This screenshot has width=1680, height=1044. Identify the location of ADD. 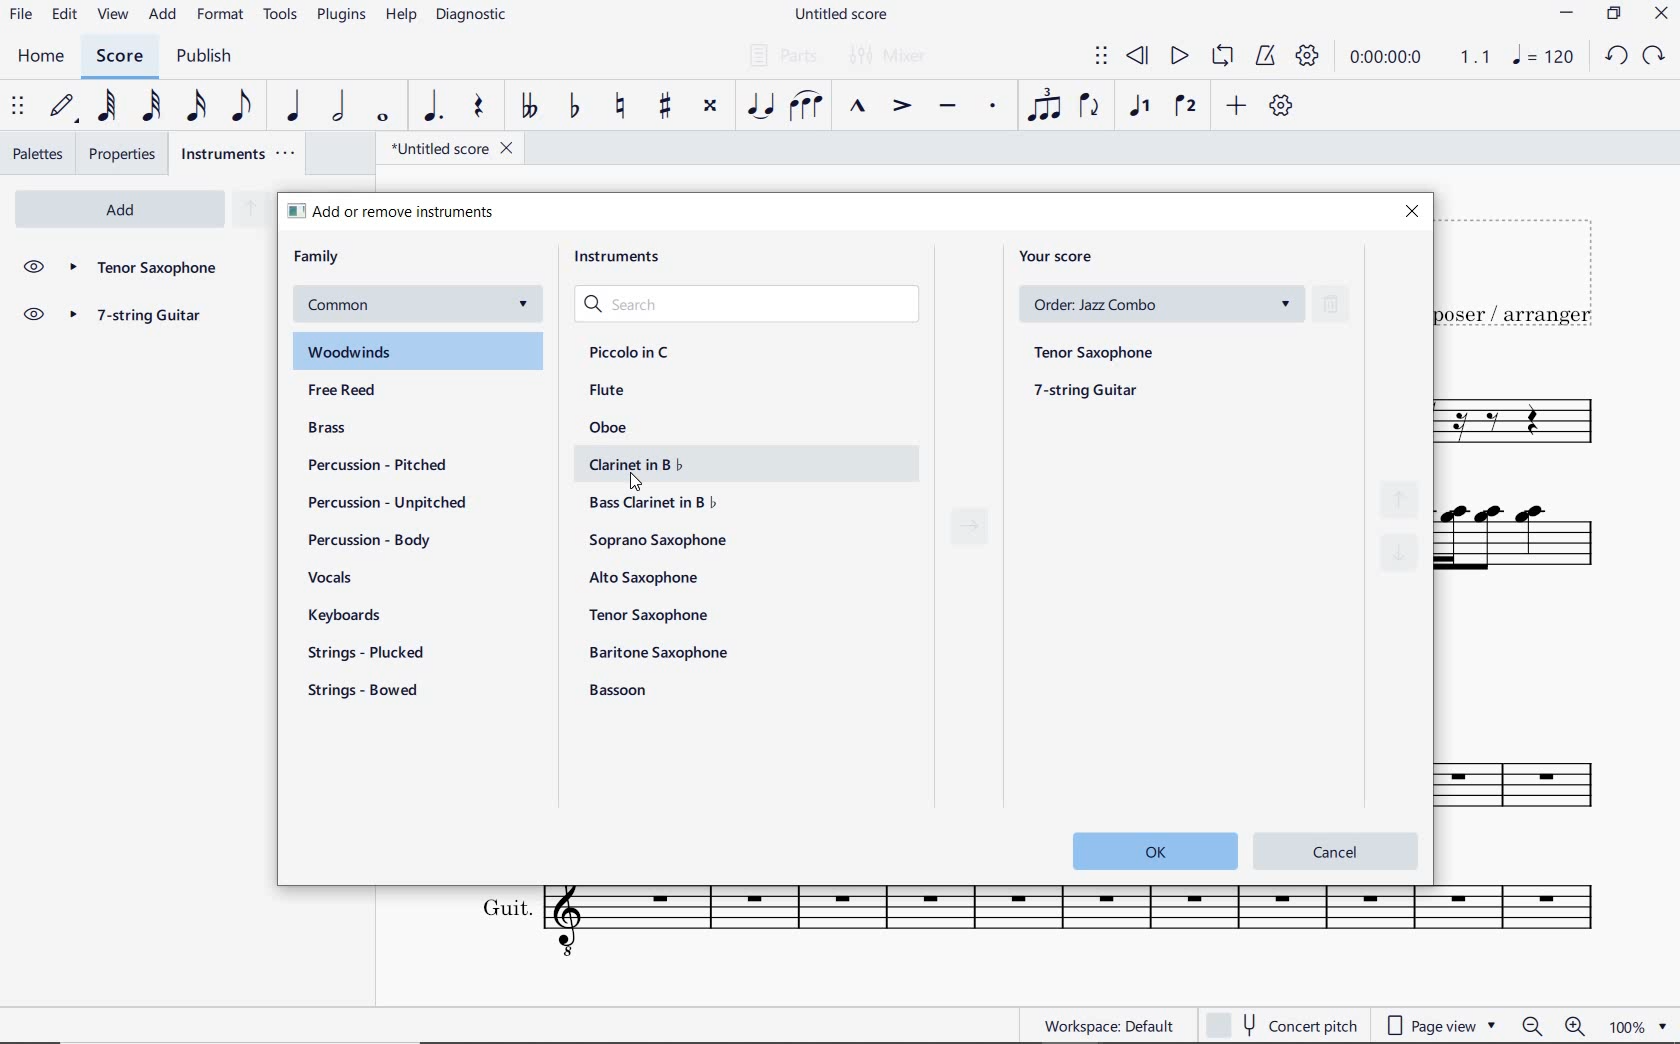
(163, 16).